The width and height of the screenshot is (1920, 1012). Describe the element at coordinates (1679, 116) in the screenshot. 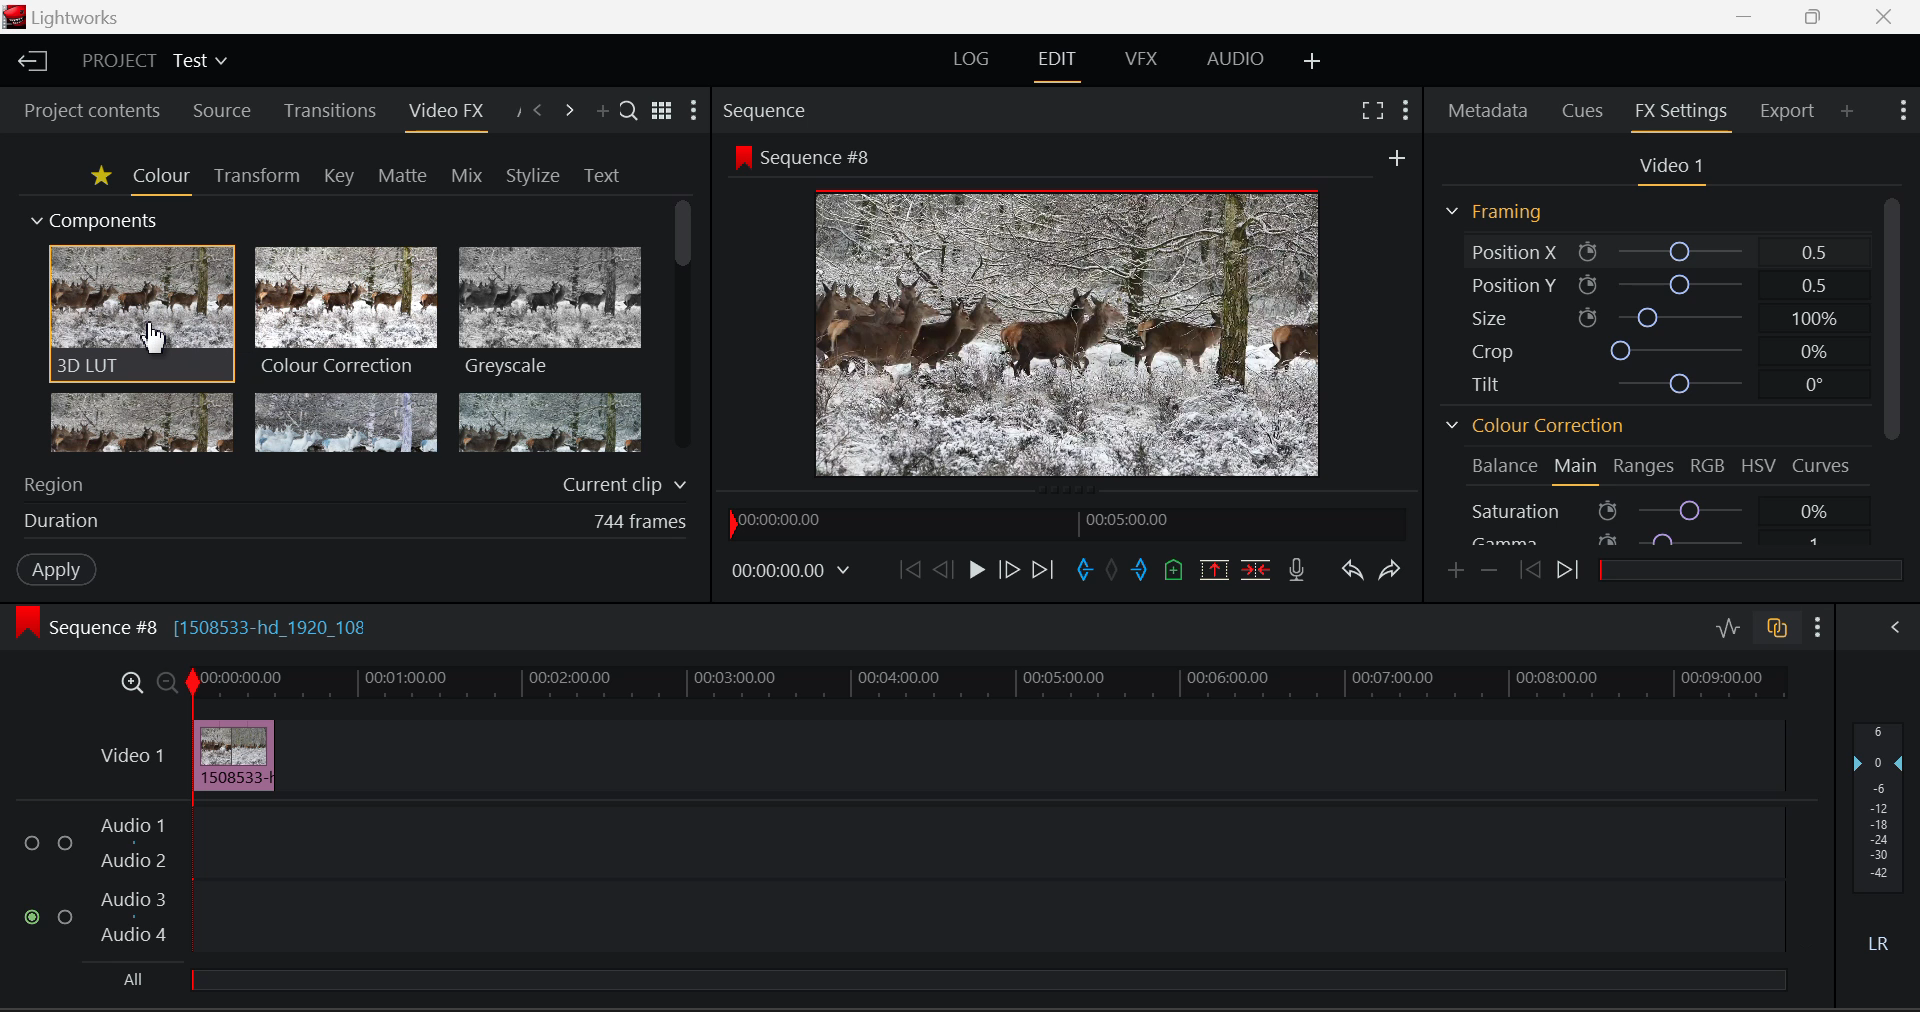

I see `FX Settings` at that location.